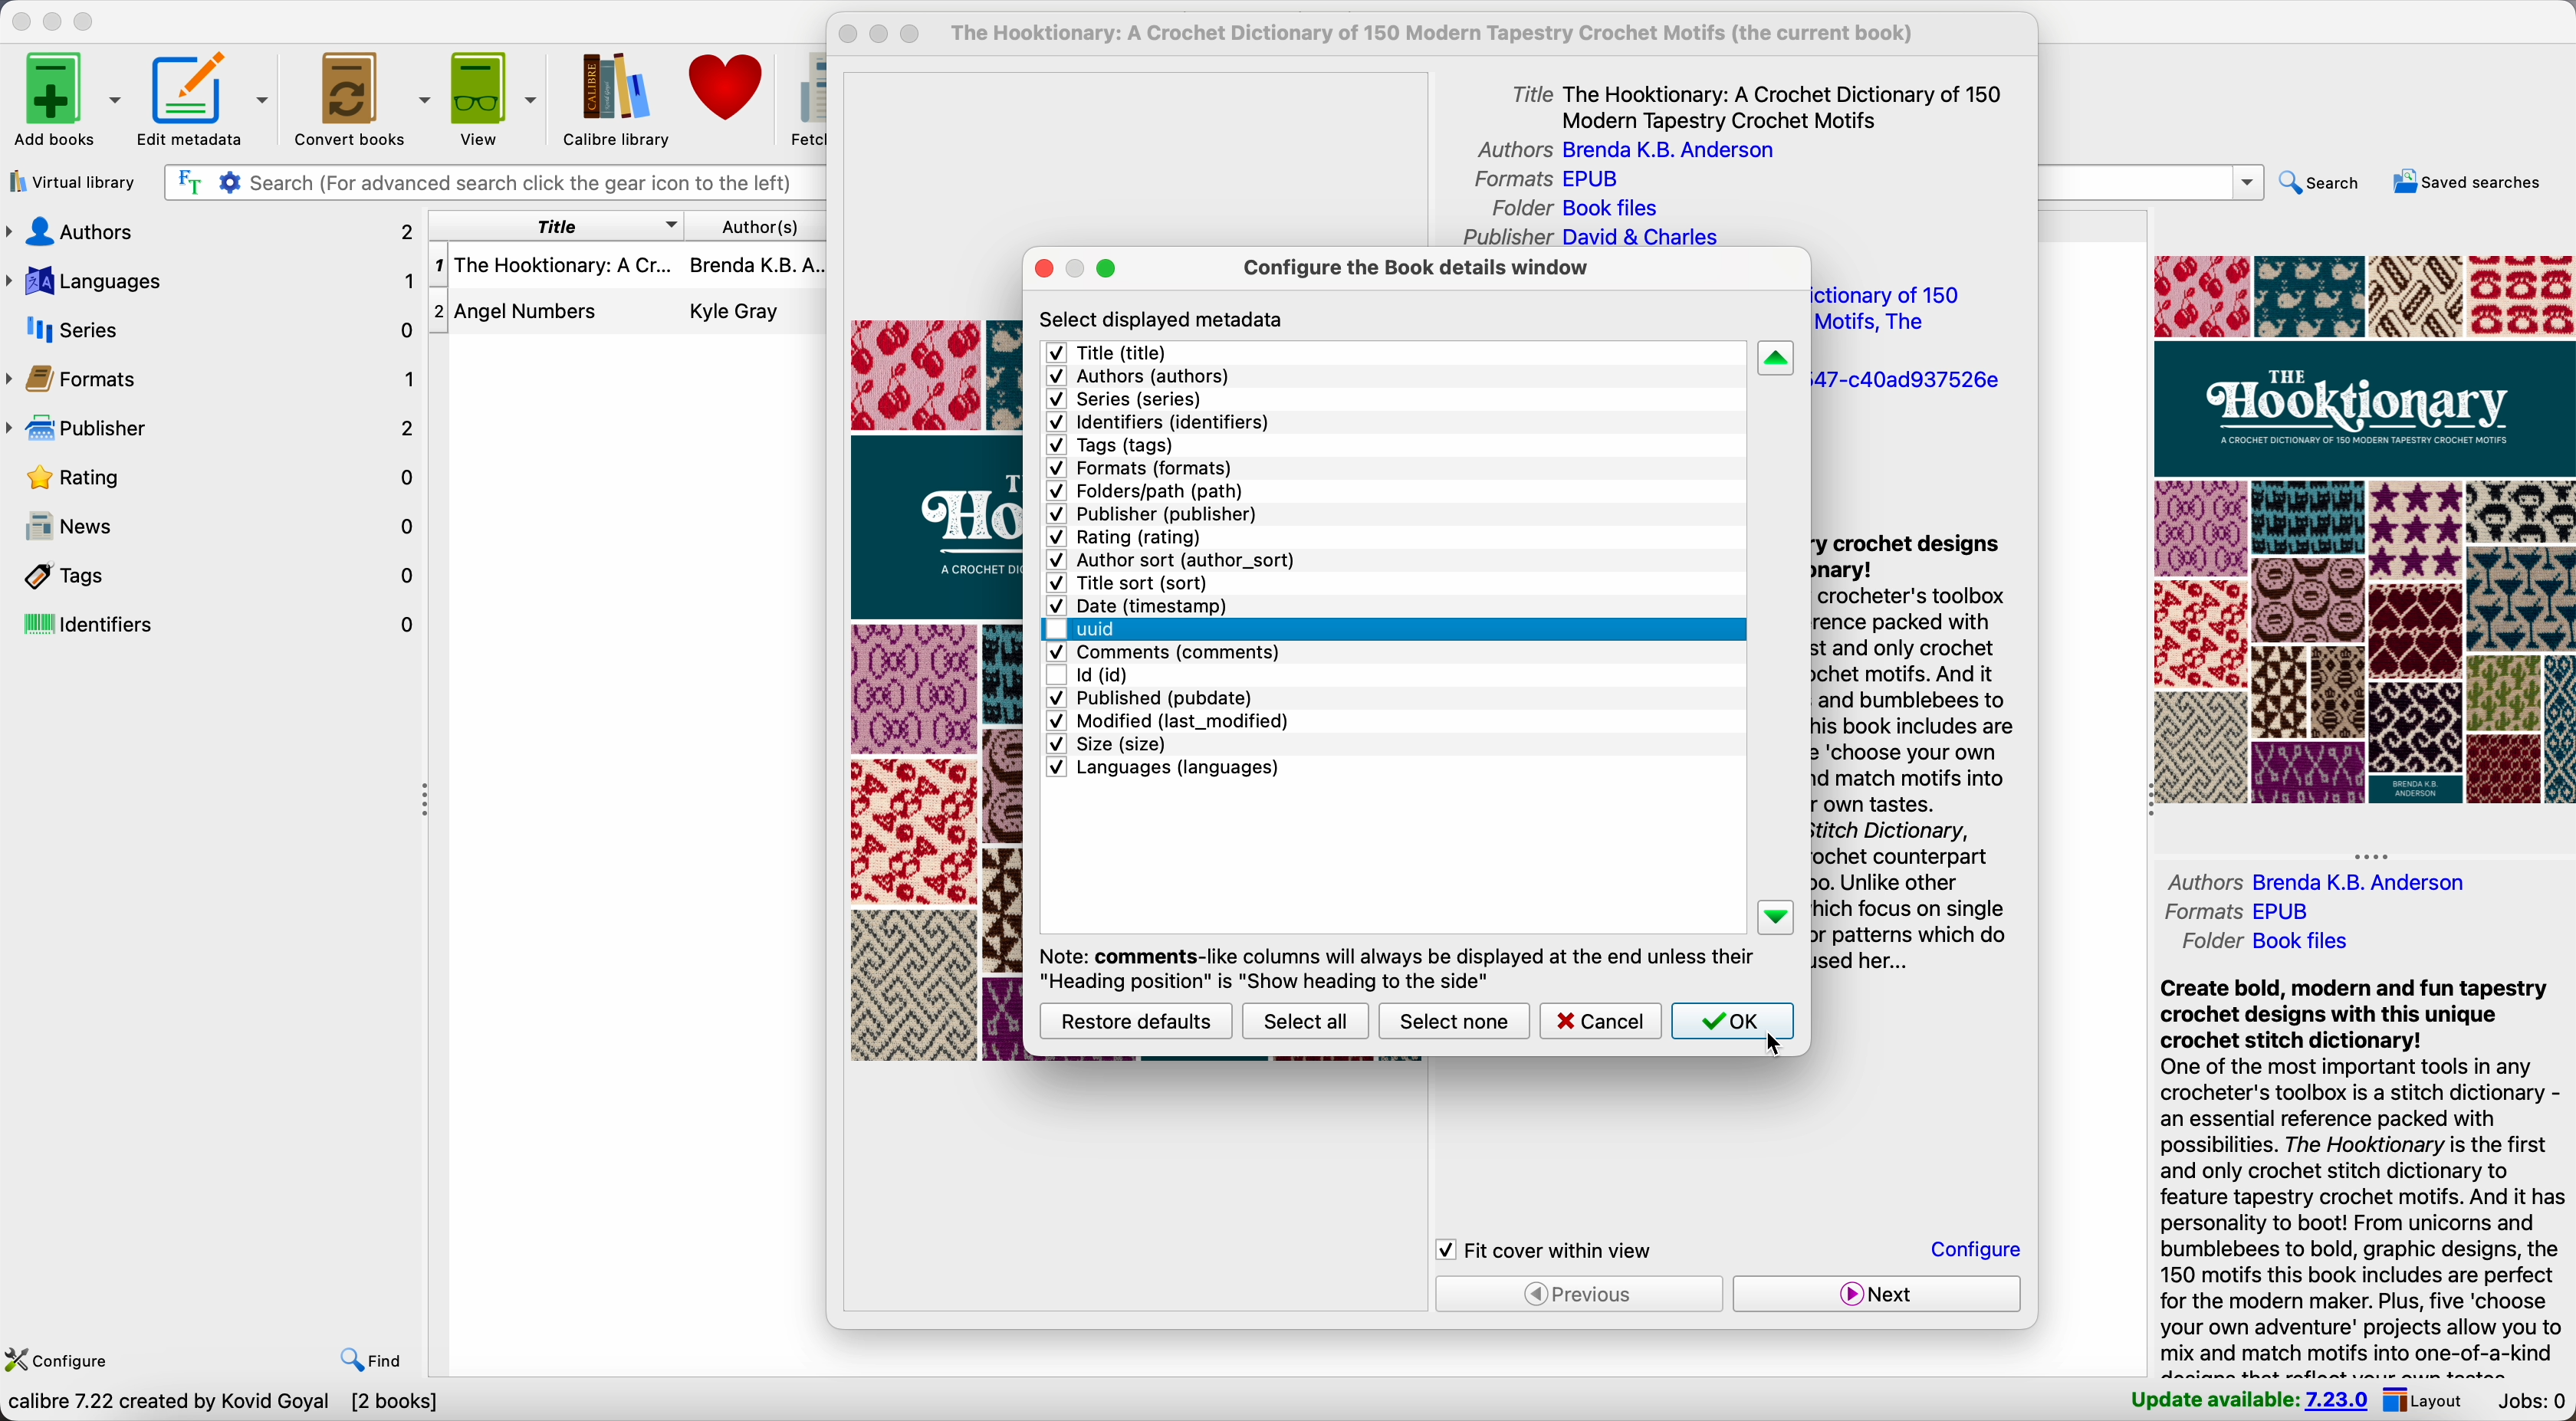  I want to click on update available, so click(2248, 1397).